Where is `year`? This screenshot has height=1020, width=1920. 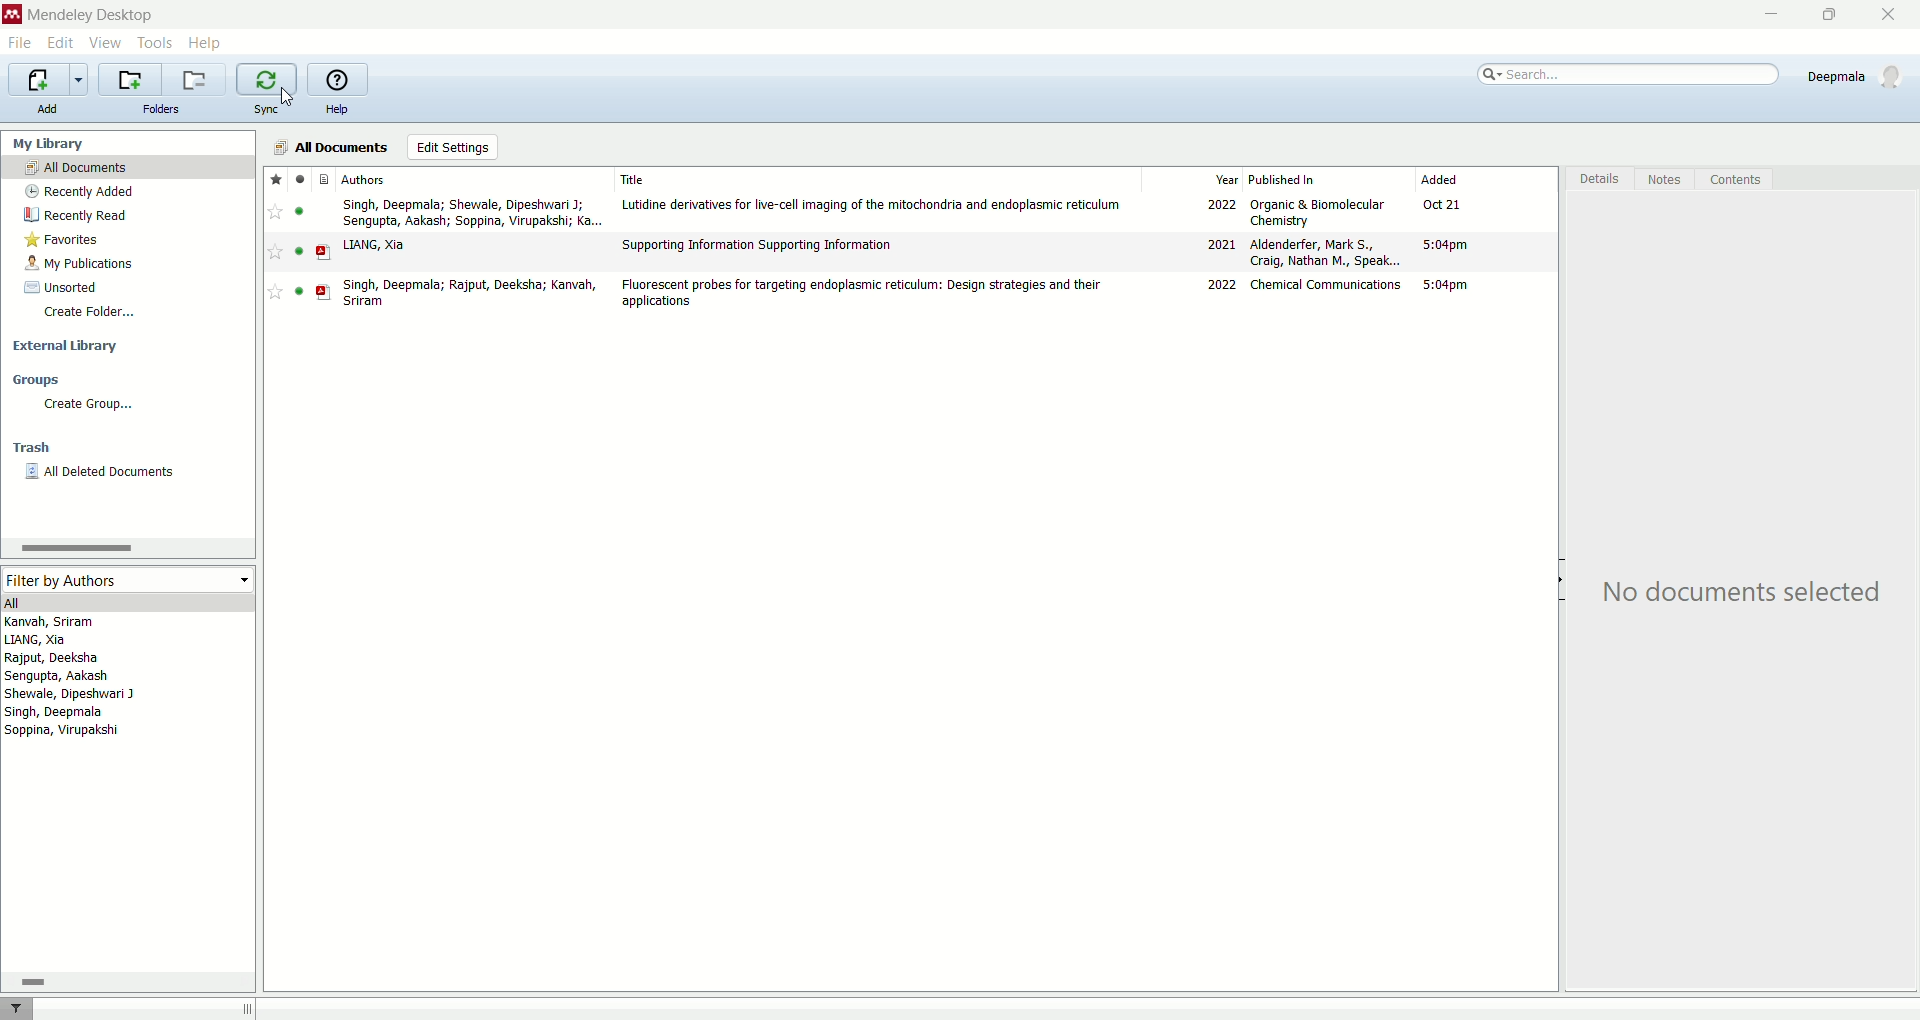
year is located at coordinates (1192, 180).